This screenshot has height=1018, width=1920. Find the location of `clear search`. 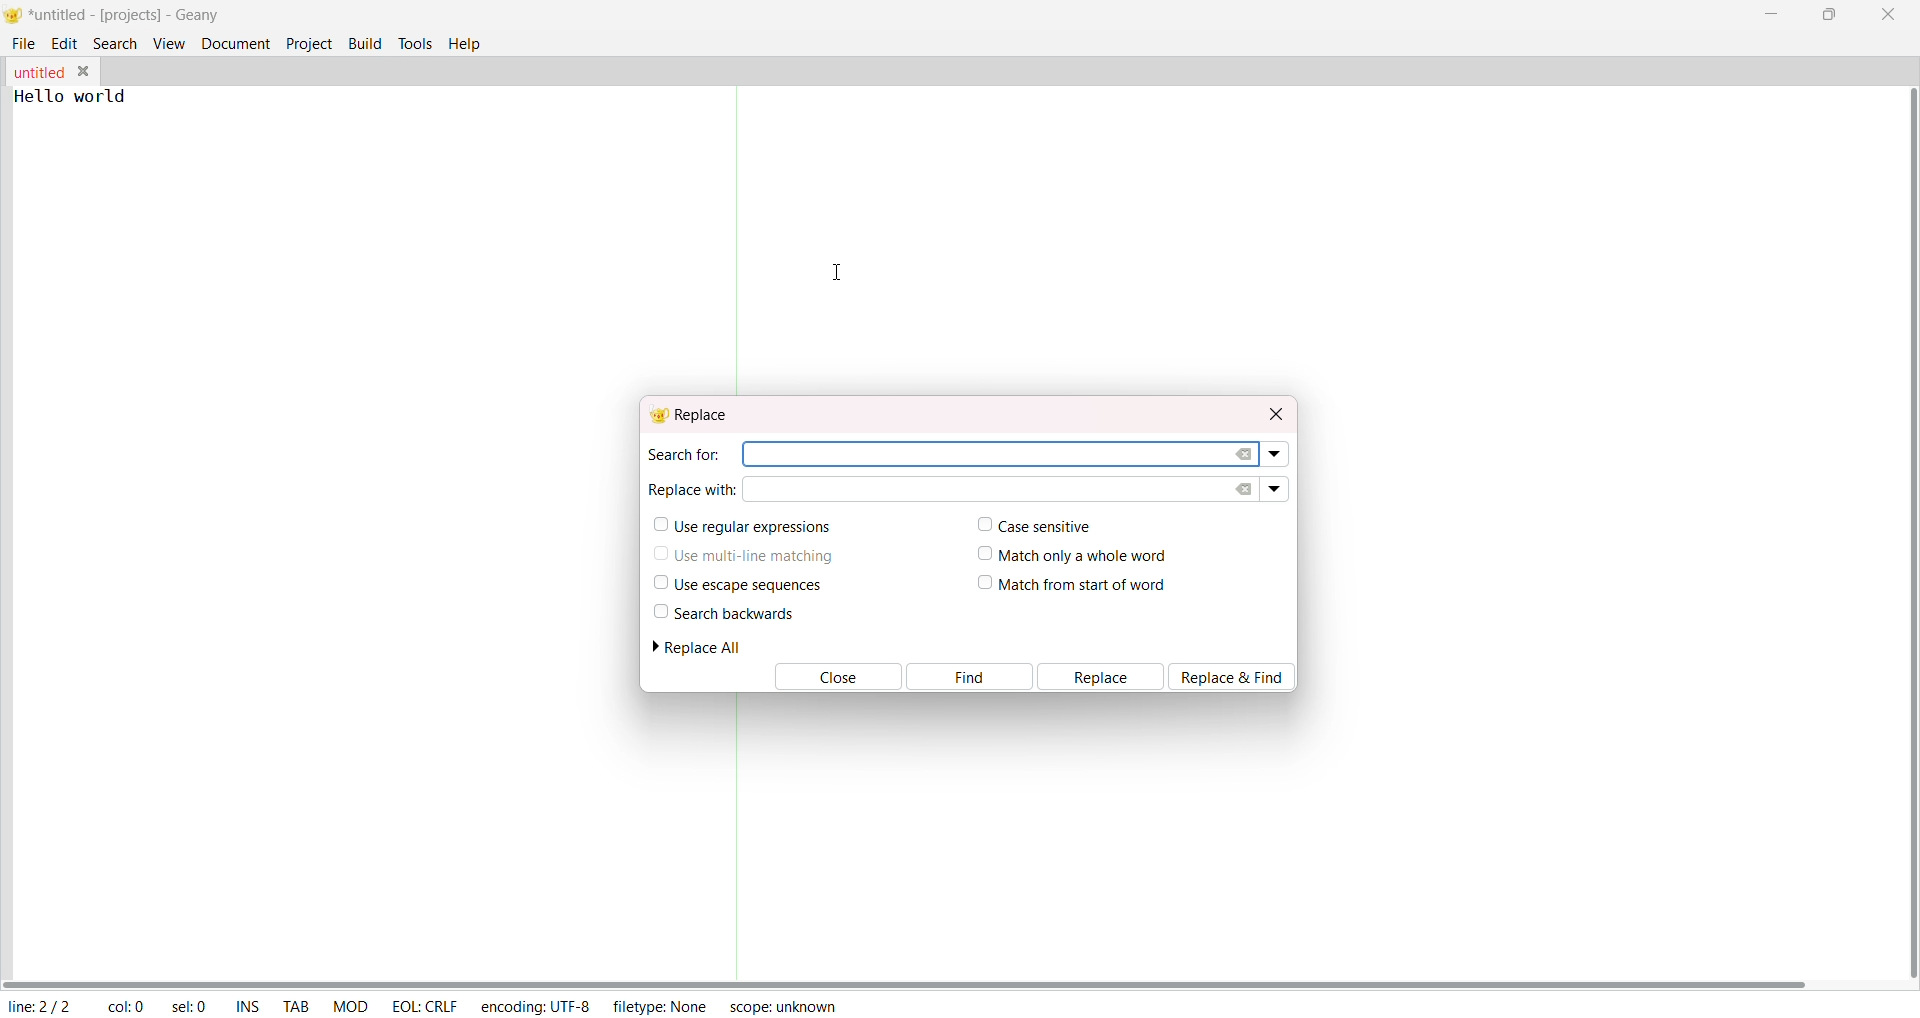

clear search is located at coordinates (1245, 454).